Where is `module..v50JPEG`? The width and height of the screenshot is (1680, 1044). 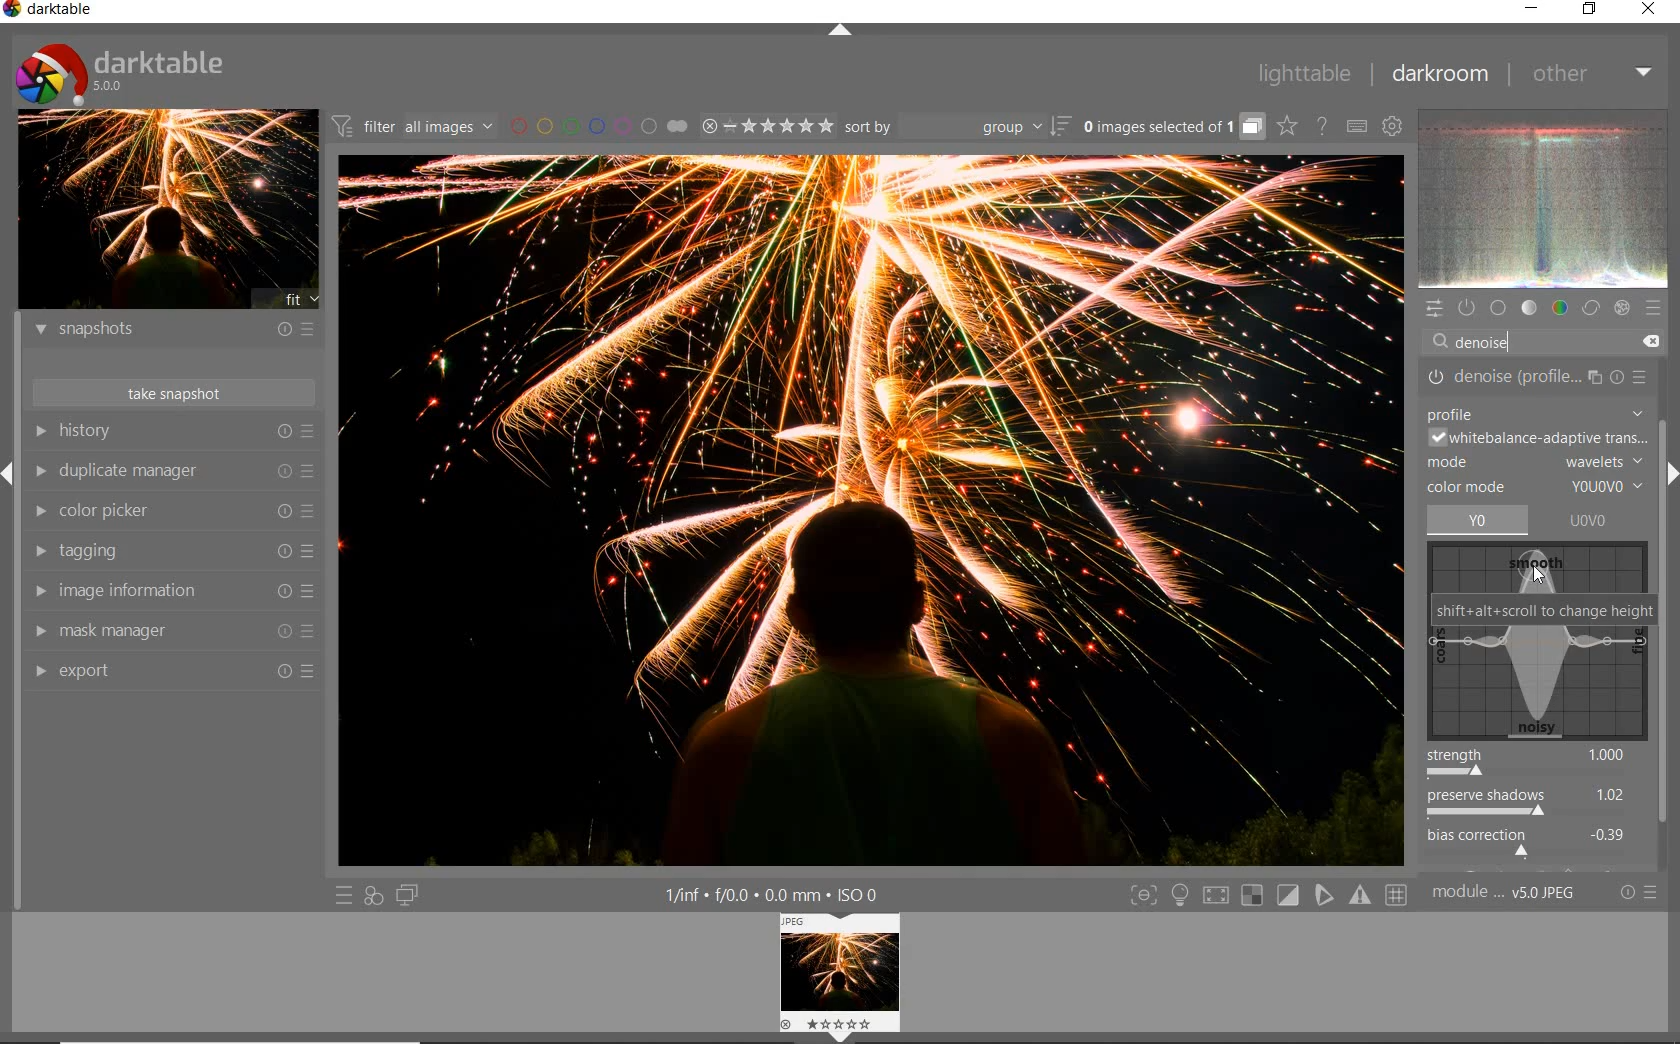
module..v50JPEG is located at coordinates (1502, 893).